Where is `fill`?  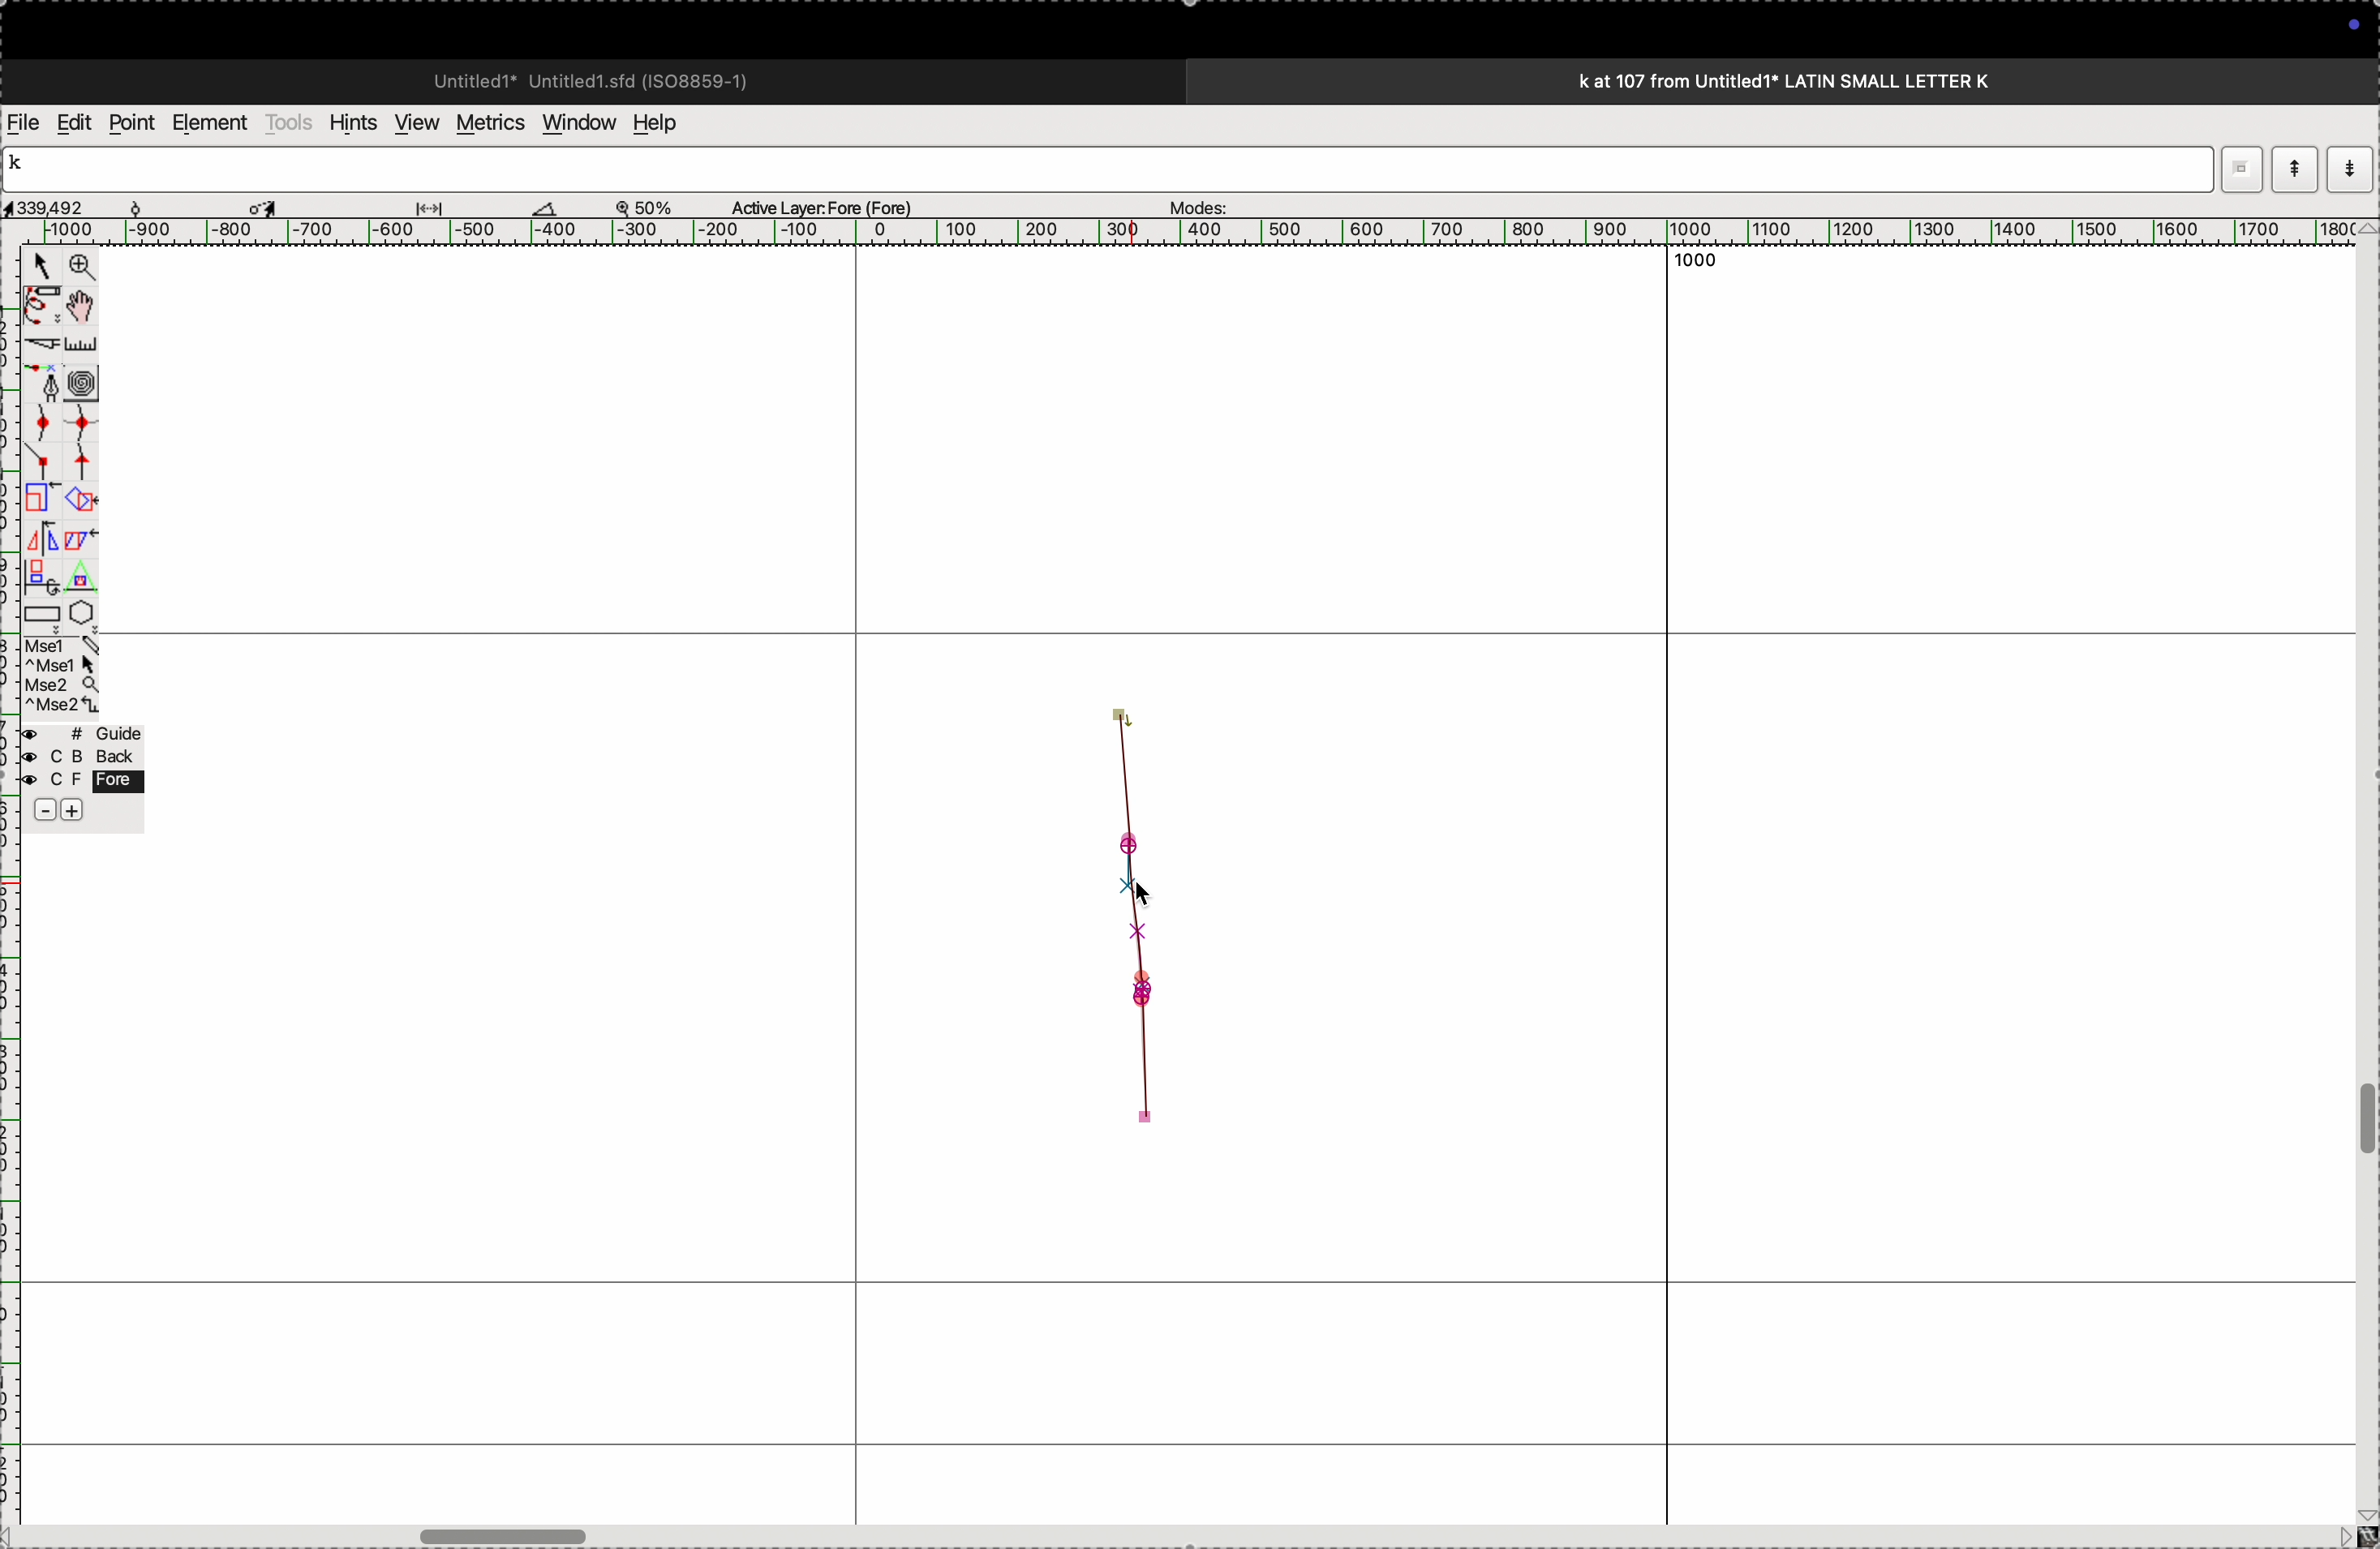 fill is located at coordinates (84, 498).